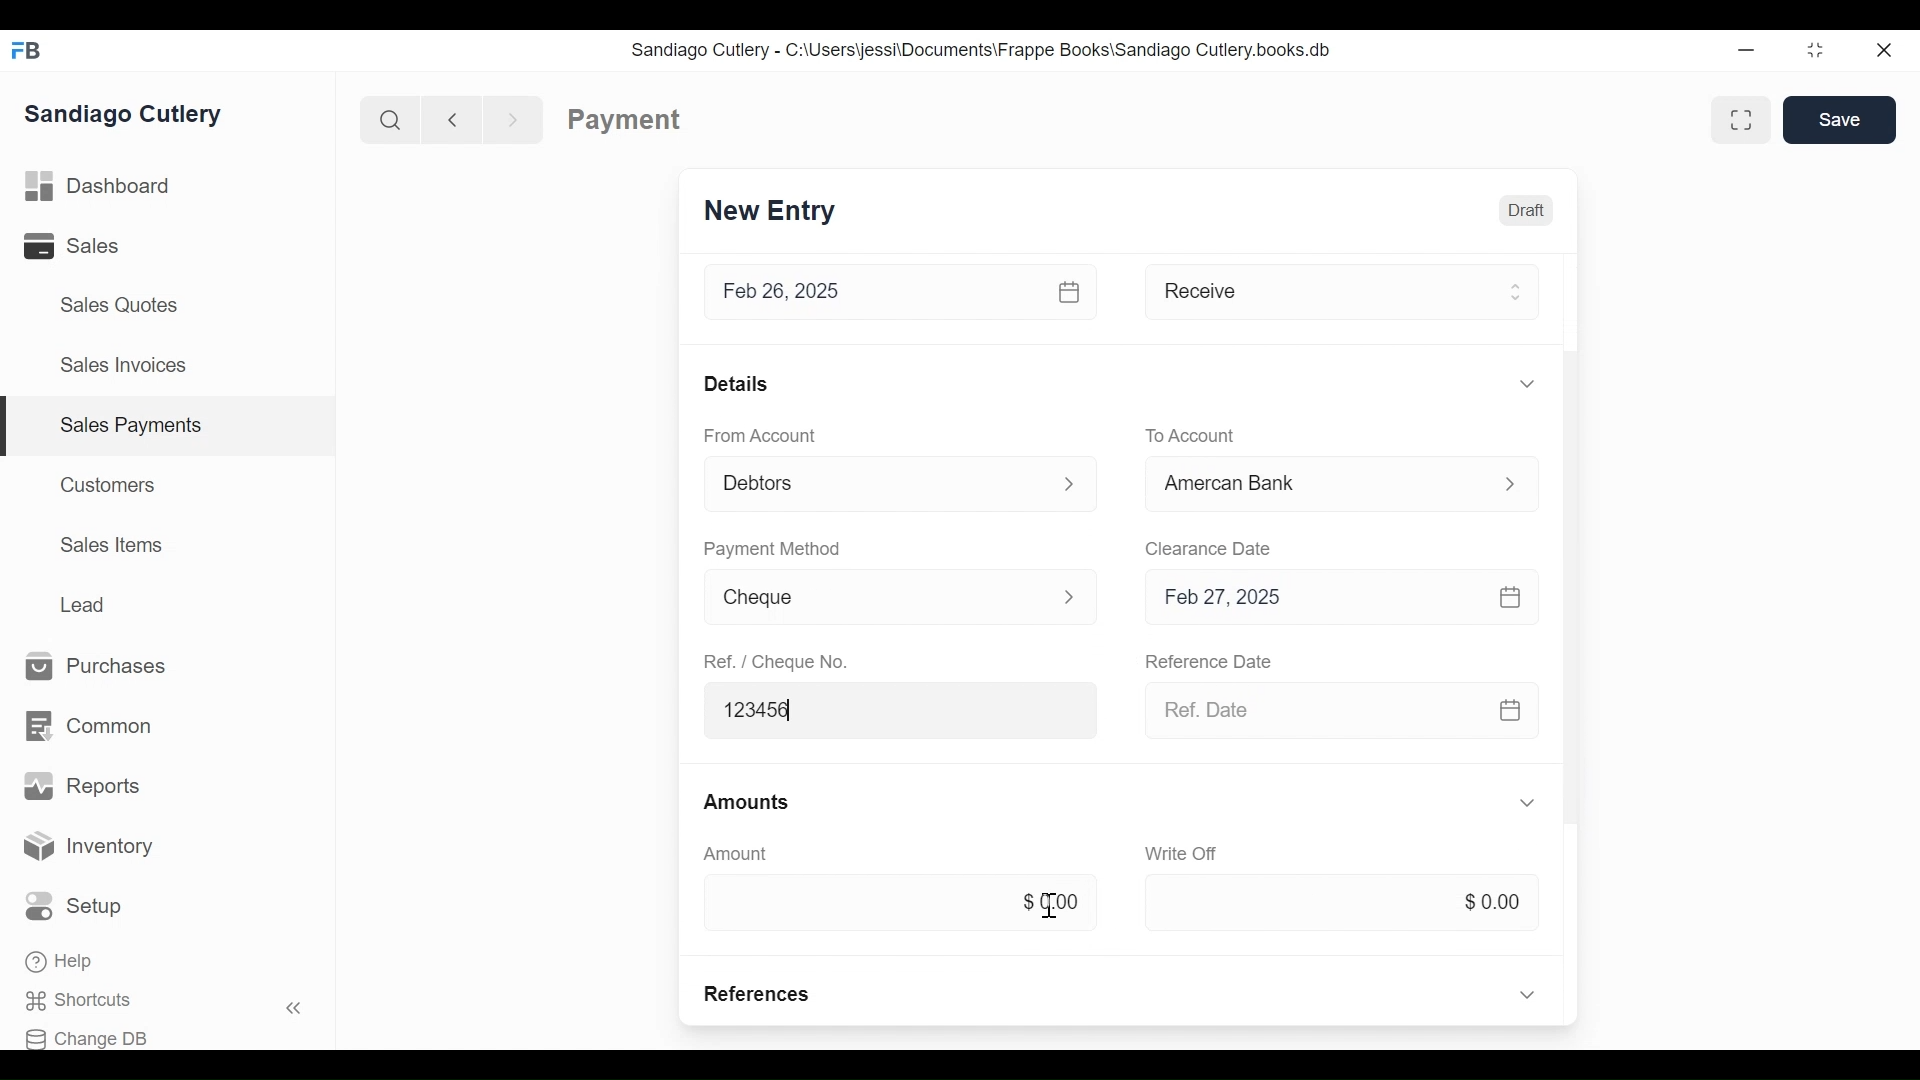  Describe the element at coordinates (82, 786) in the screenshot. I see `Reports` at that location.